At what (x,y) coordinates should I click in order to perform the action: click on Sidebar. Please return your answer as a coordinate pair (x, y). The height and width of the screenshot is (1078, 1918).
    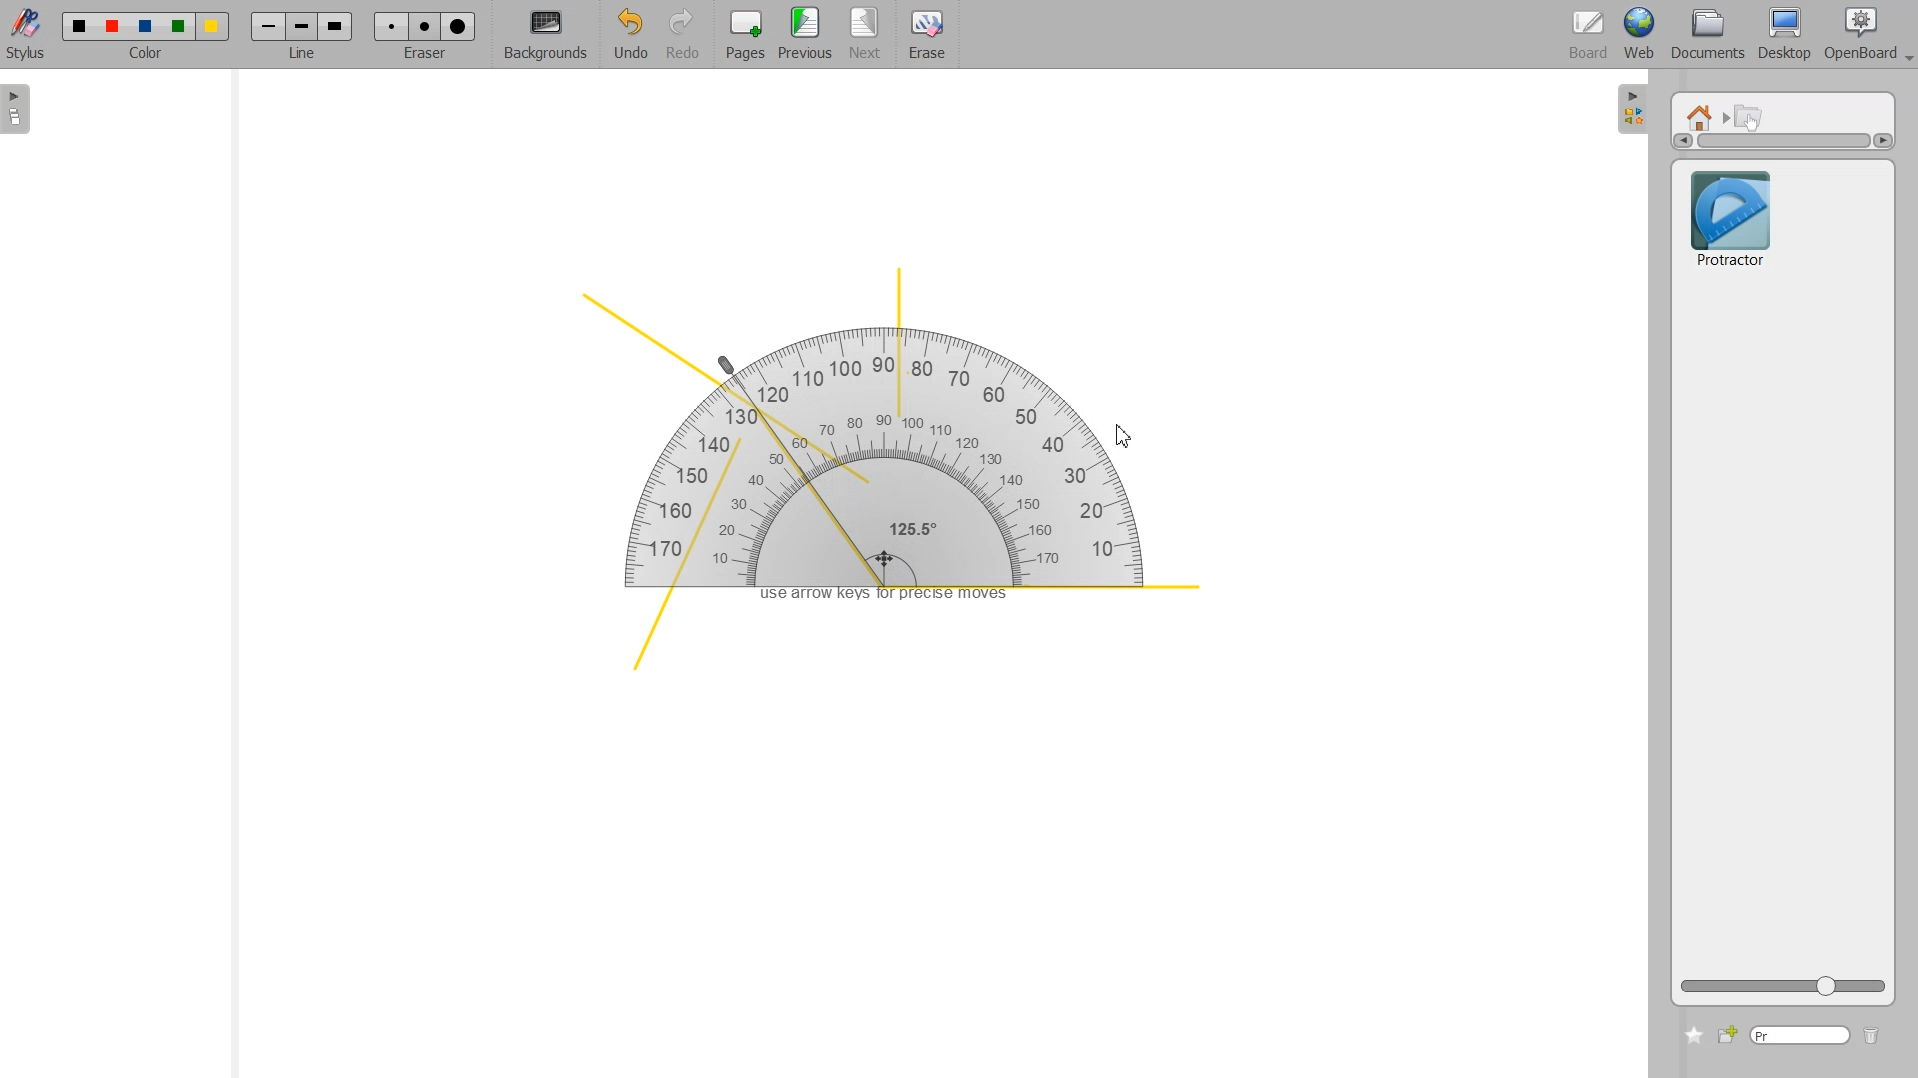
    Looking at the image, I should click on (1633, 107).